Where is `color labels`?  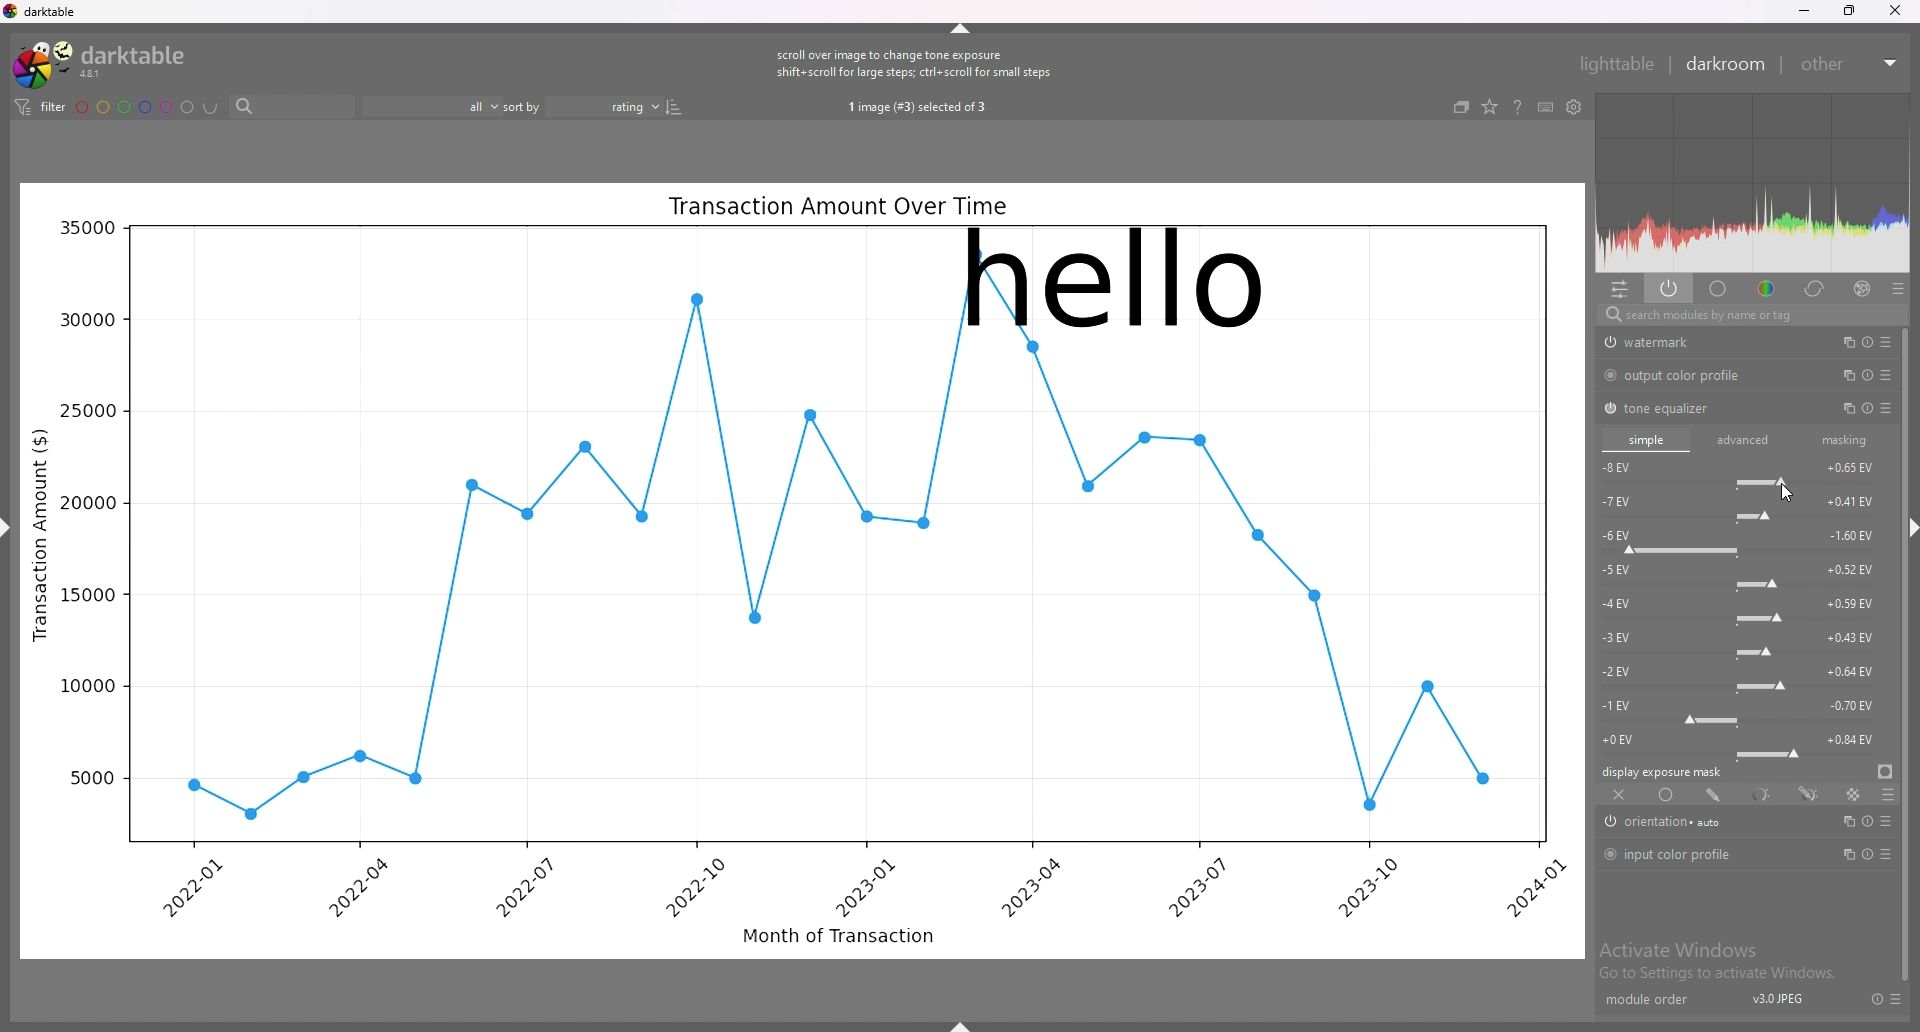
color labels is located at coordinates (134, 108).